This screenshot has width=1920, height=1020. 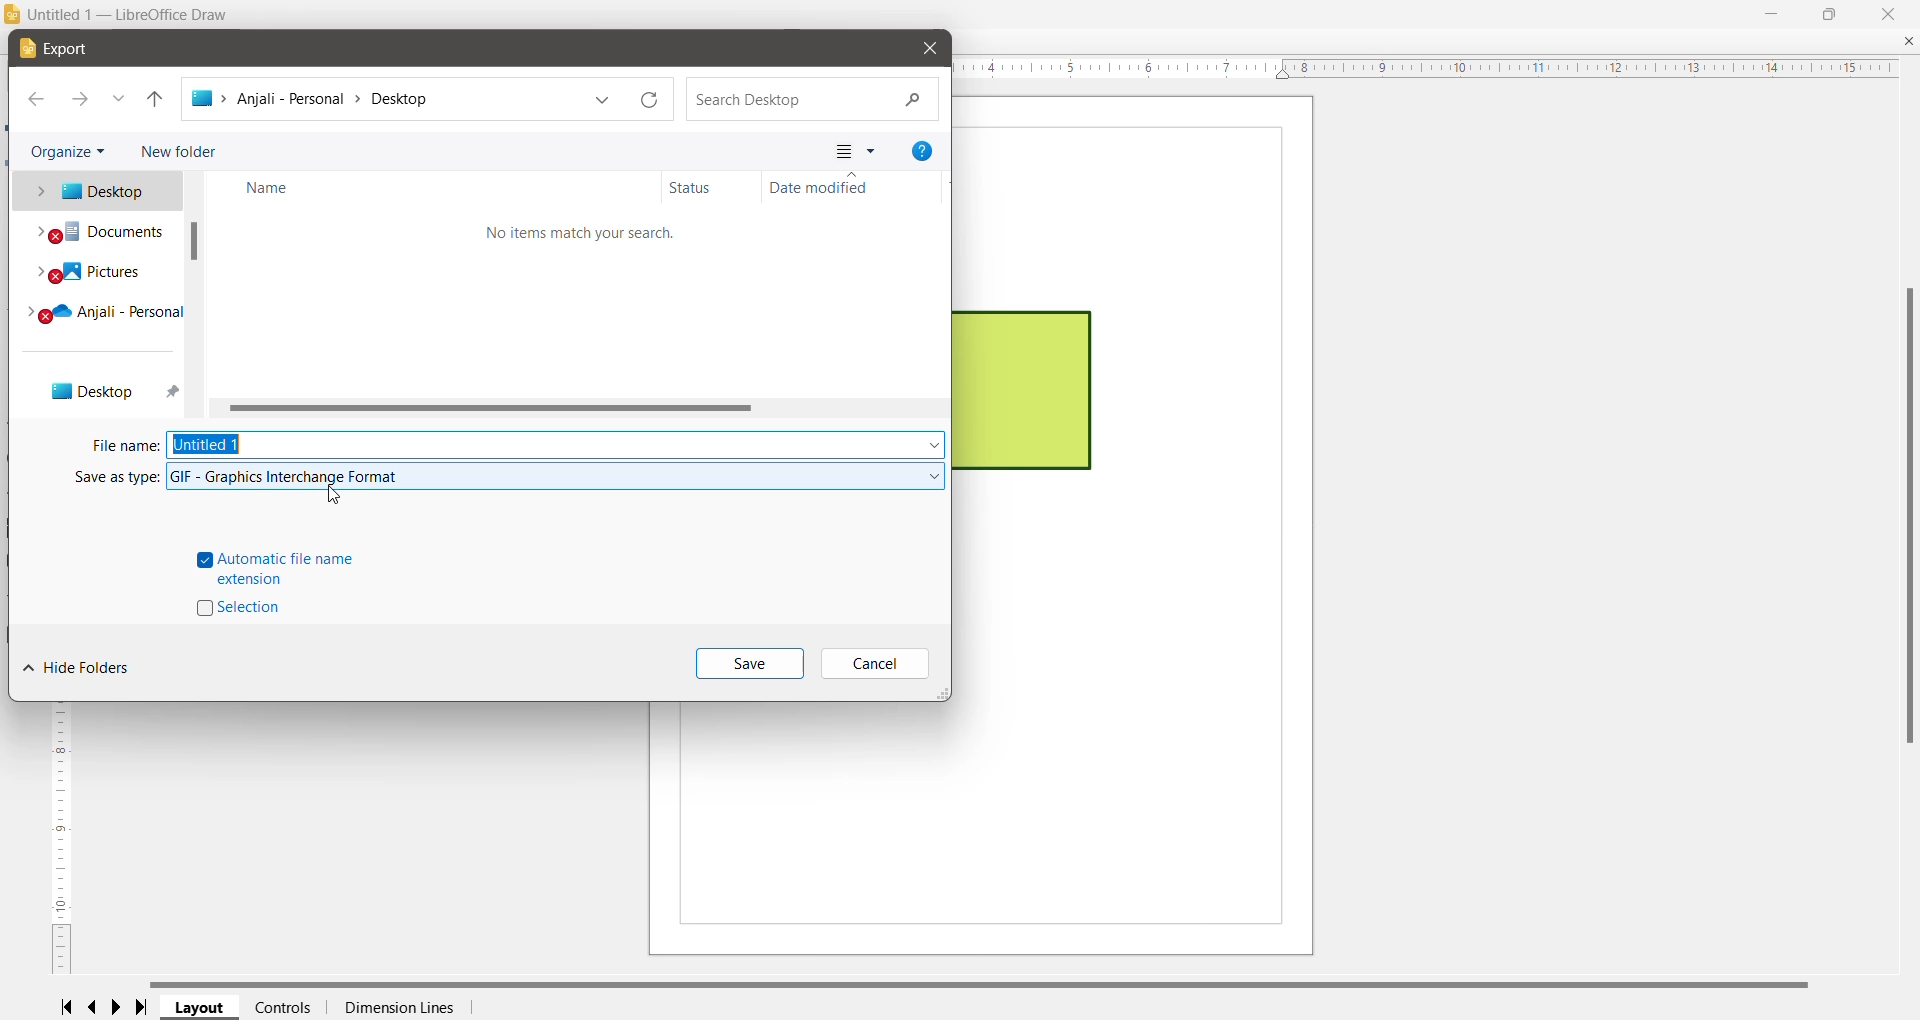 What do you see at coordinates (339, 496) in the screenshot?
I see `Cursor` at bounding box center [339, 496].